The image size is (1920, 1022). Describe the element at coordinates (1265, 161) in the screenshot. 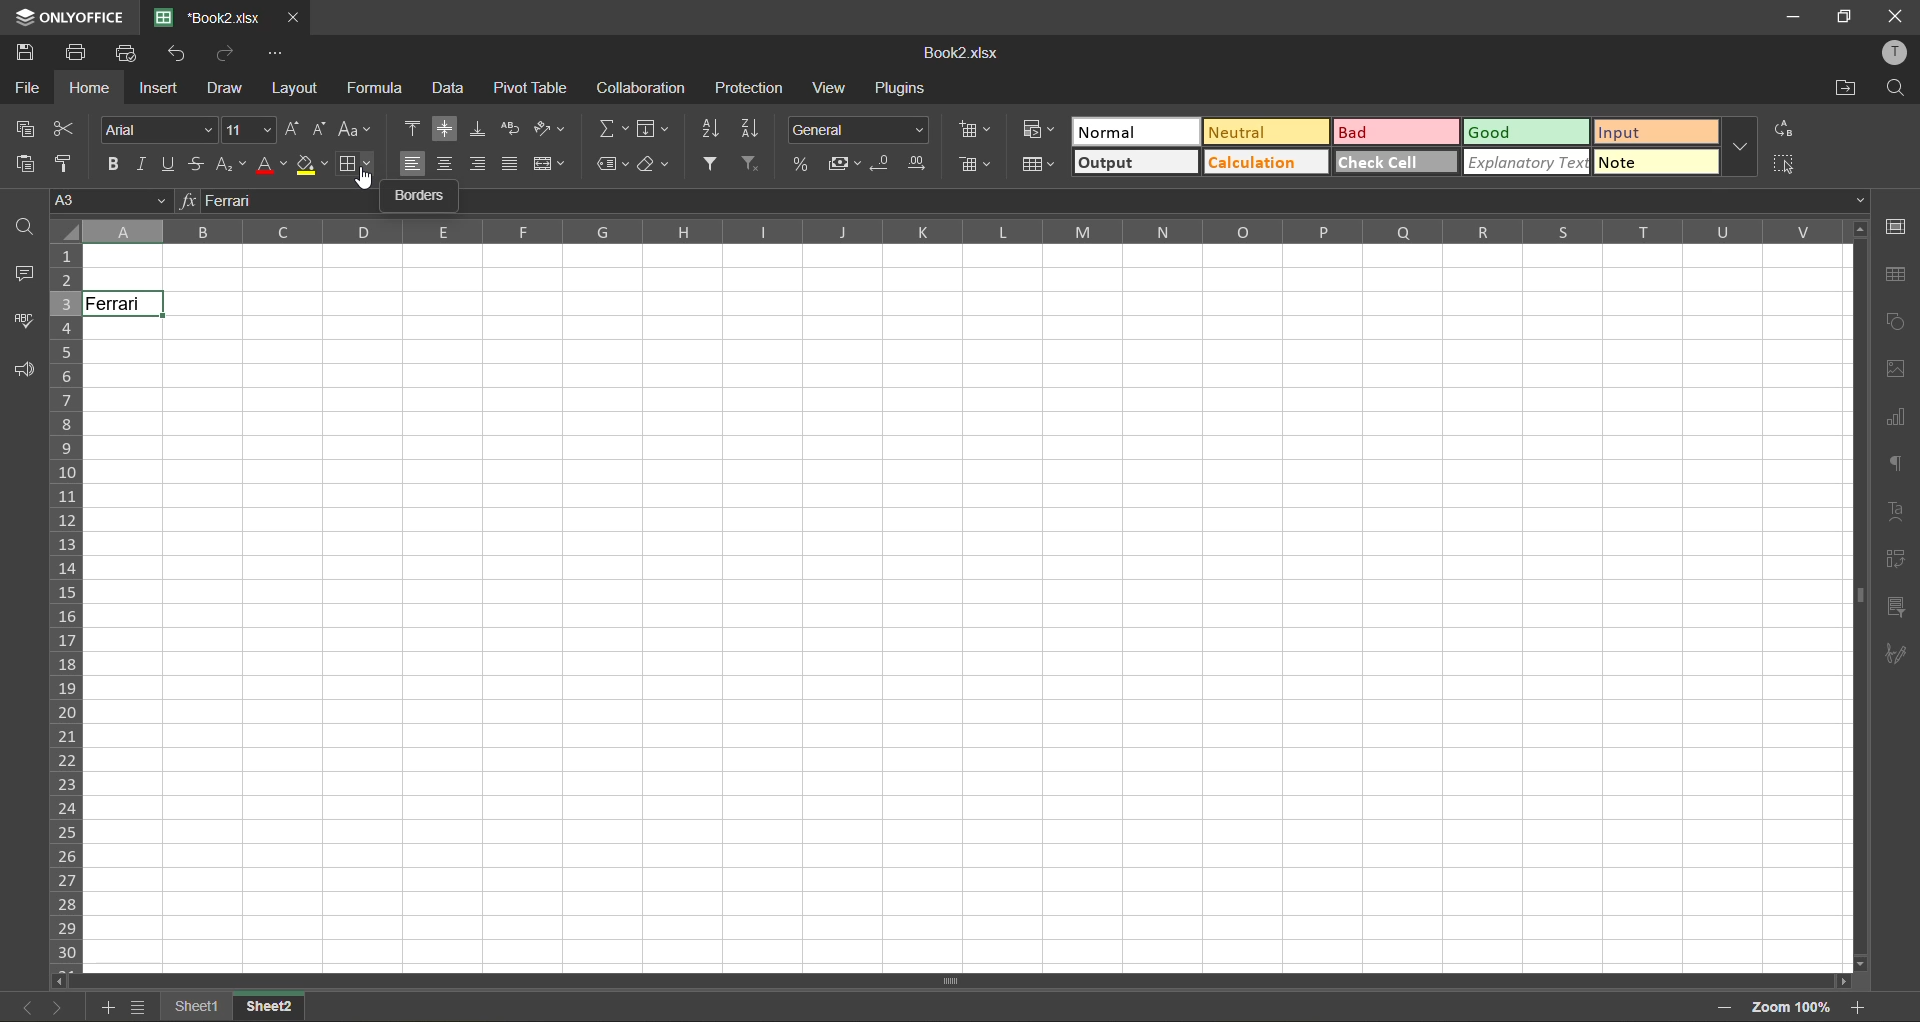

I see `calculation` at that location.